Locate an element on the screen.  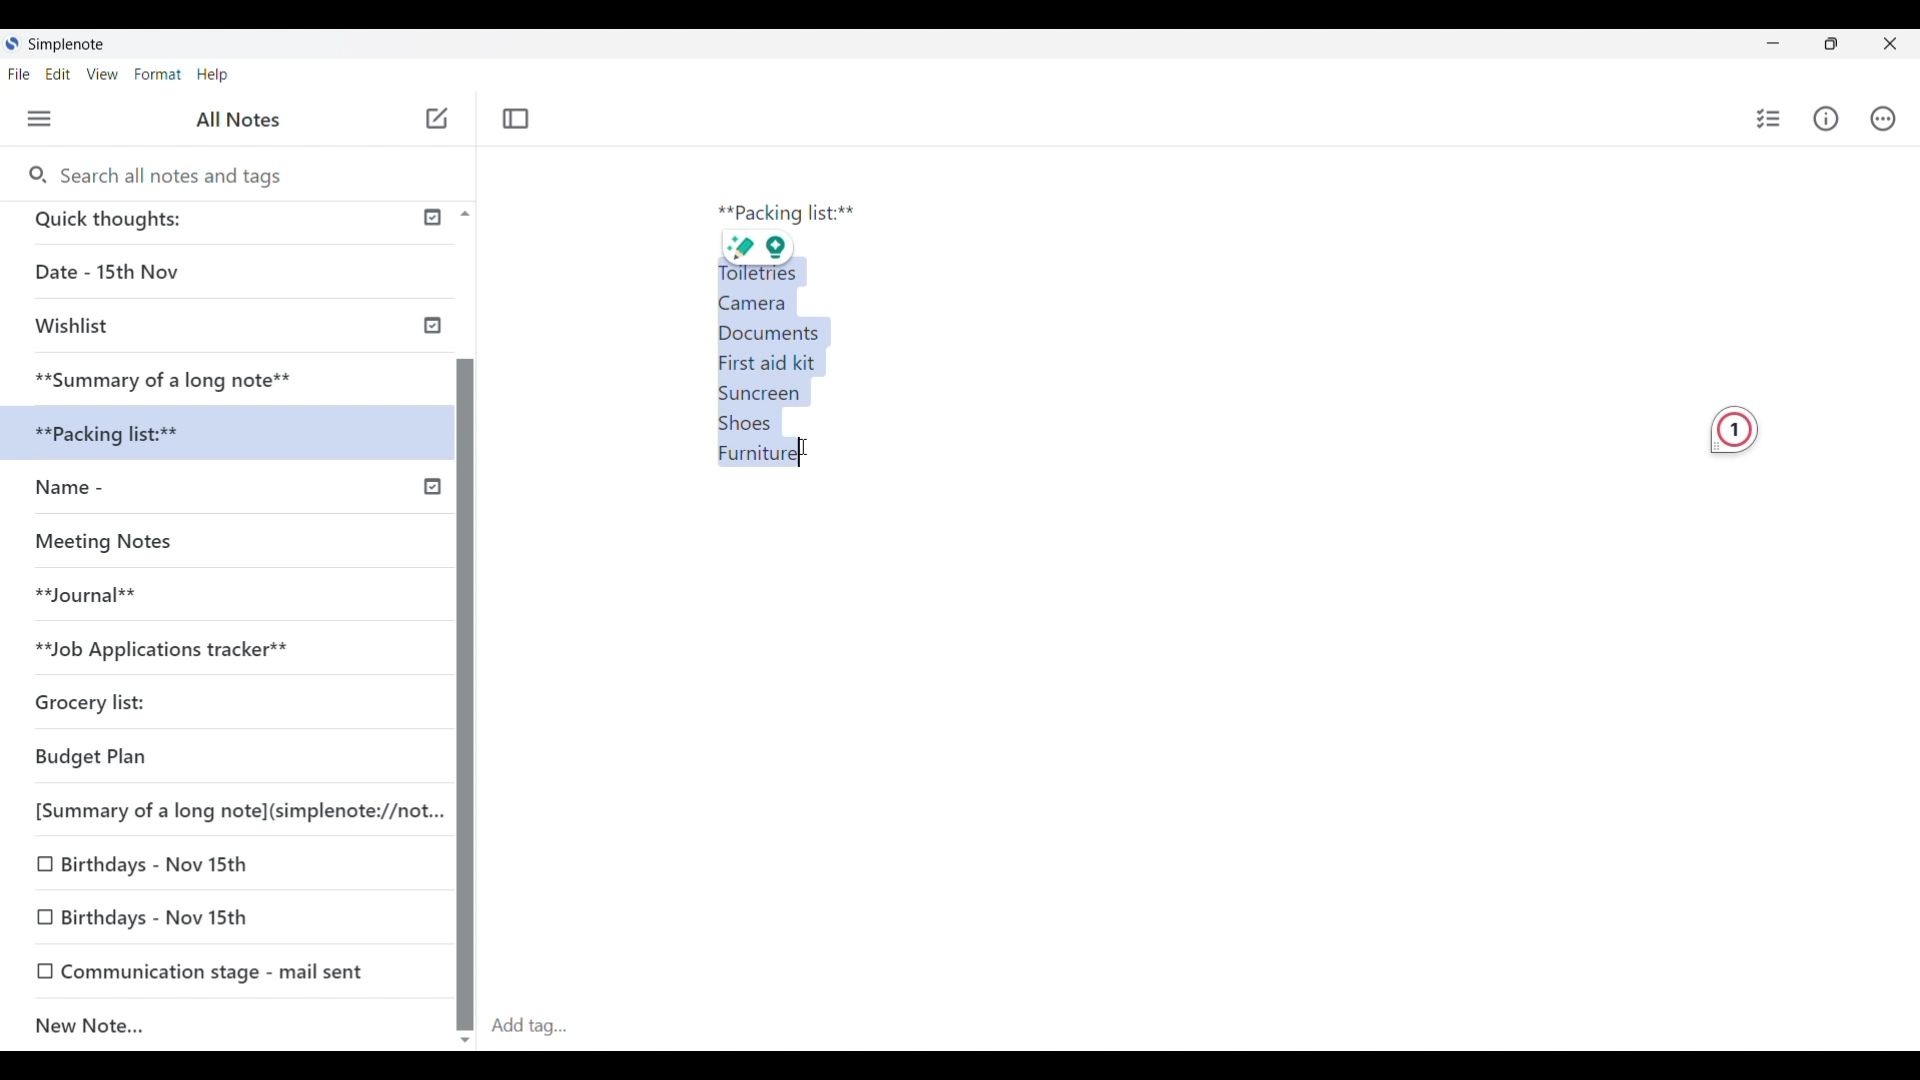
Quick thoughts is located at coordinates (189, 222).